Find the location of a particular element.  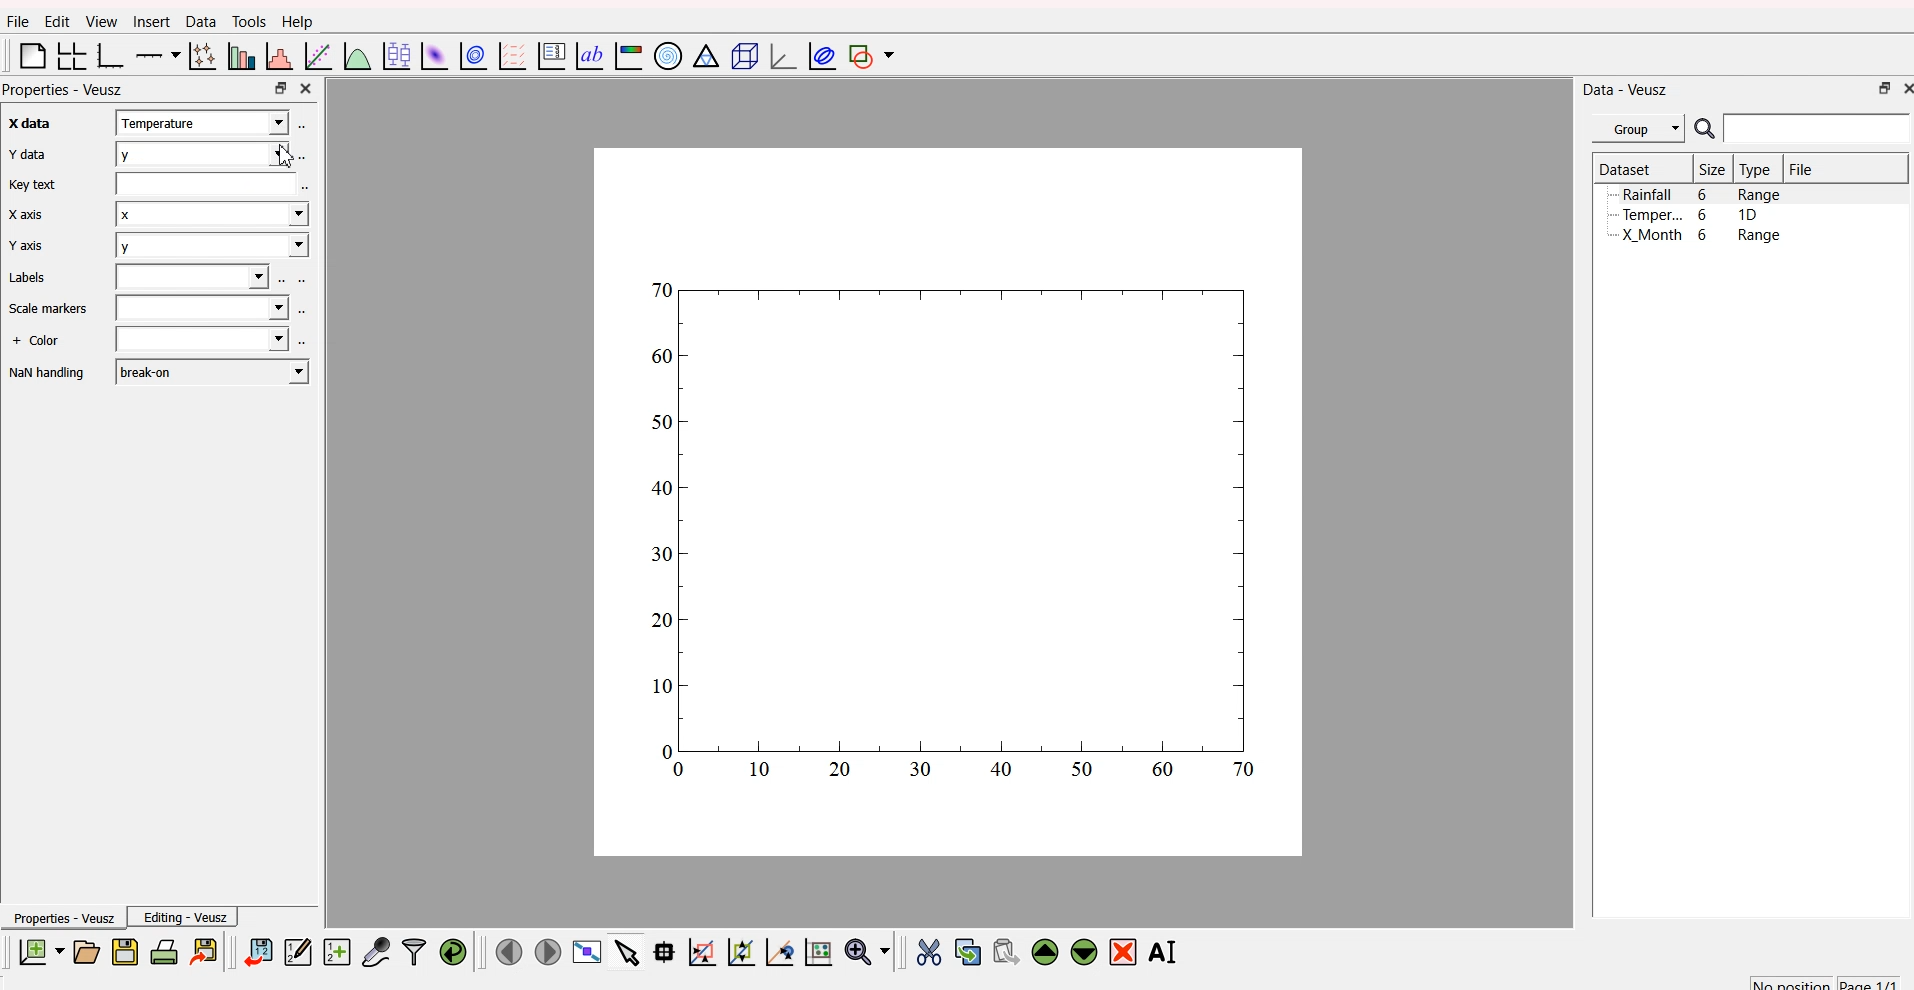

Data is located at coordinates (197, 23).